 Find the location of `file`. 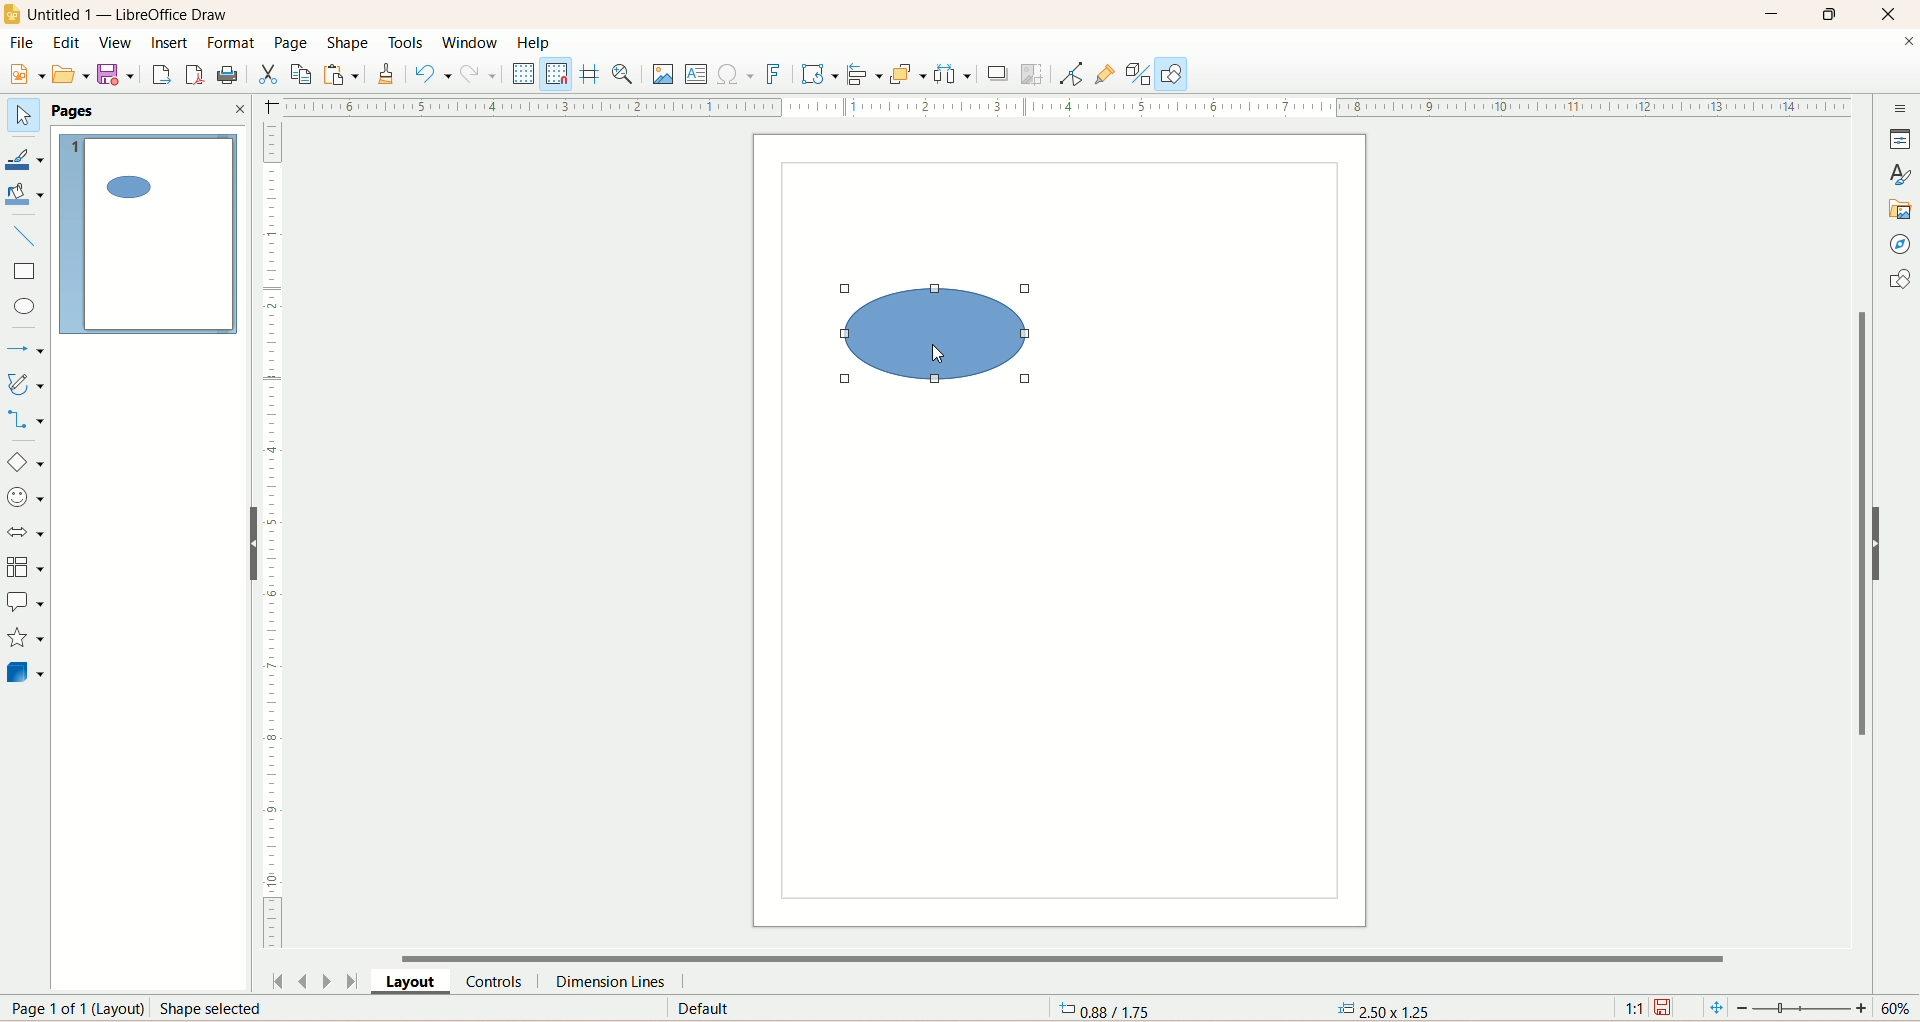

file is located at coordinates (26, 42).